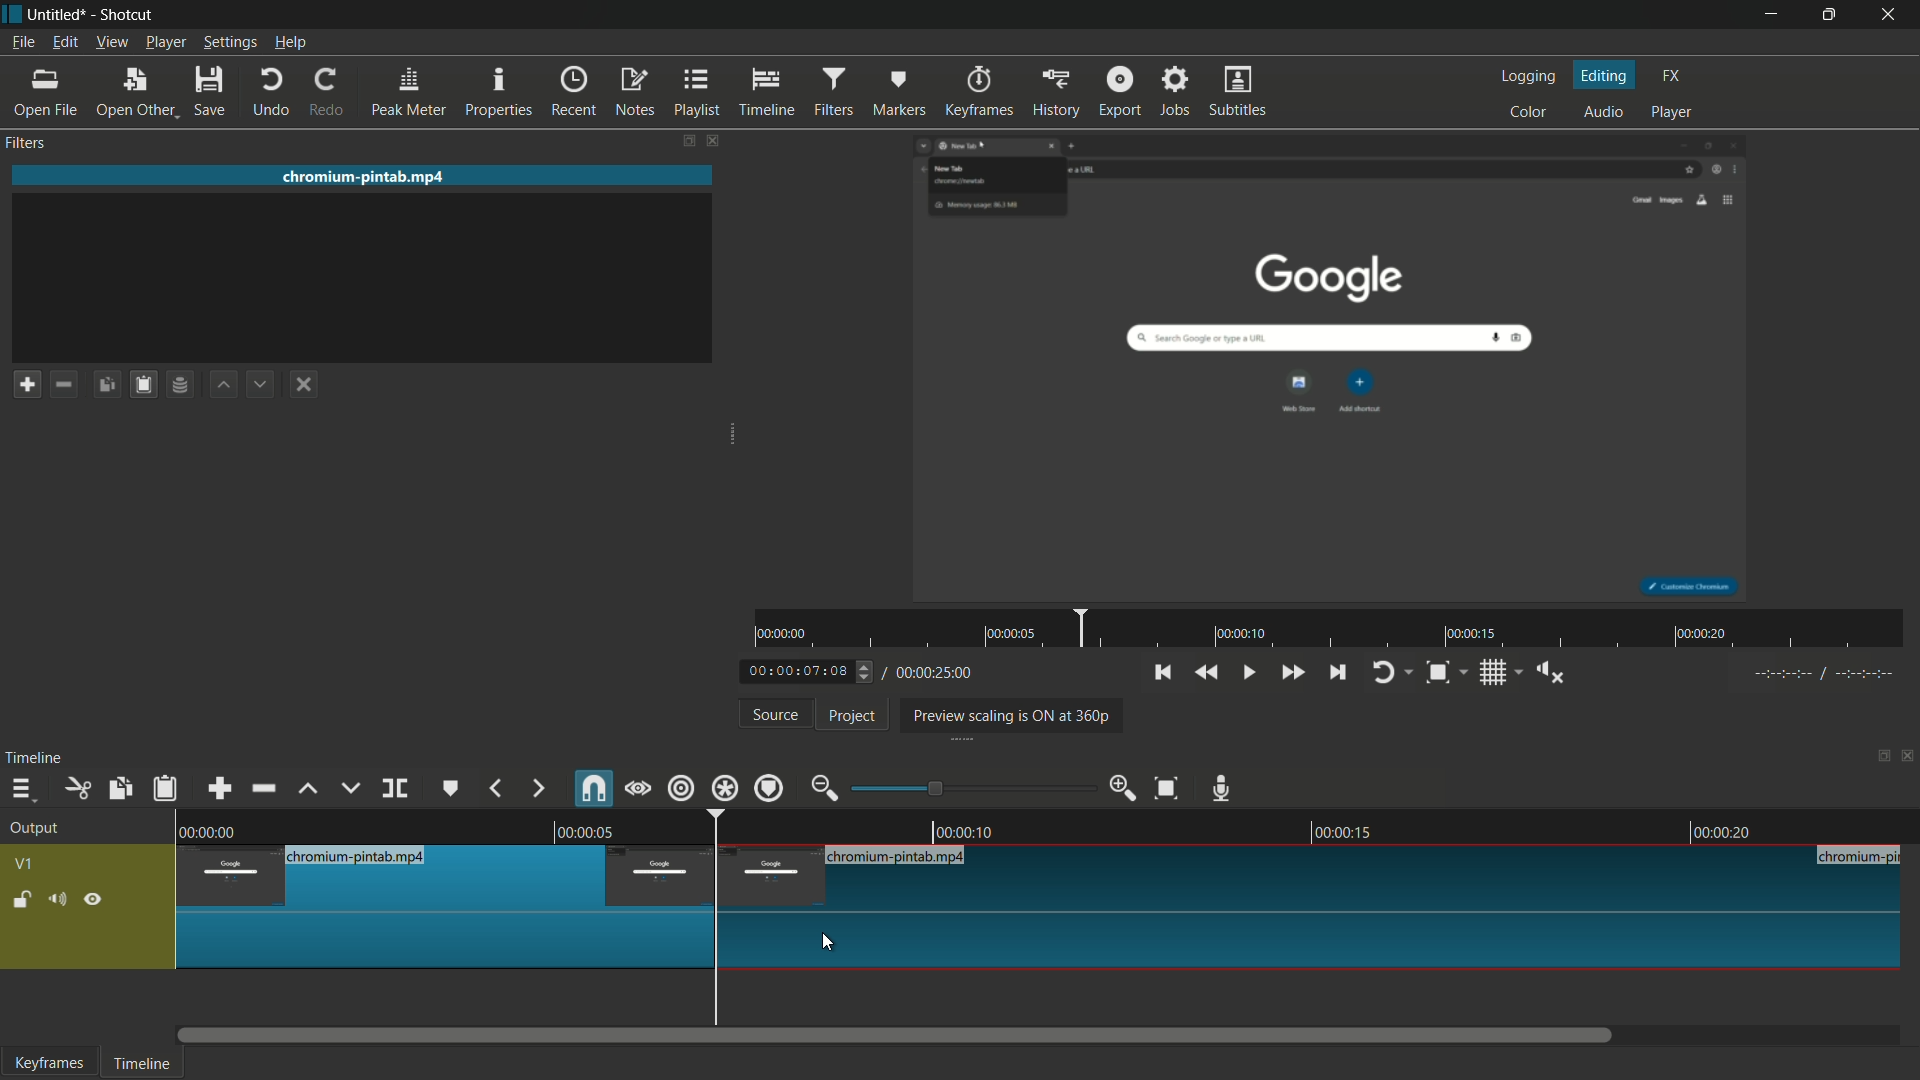 The image size is (1920, 1080). Describe the element at coordinates (1891, 15) in the screenshot. I see `close app` at that location.